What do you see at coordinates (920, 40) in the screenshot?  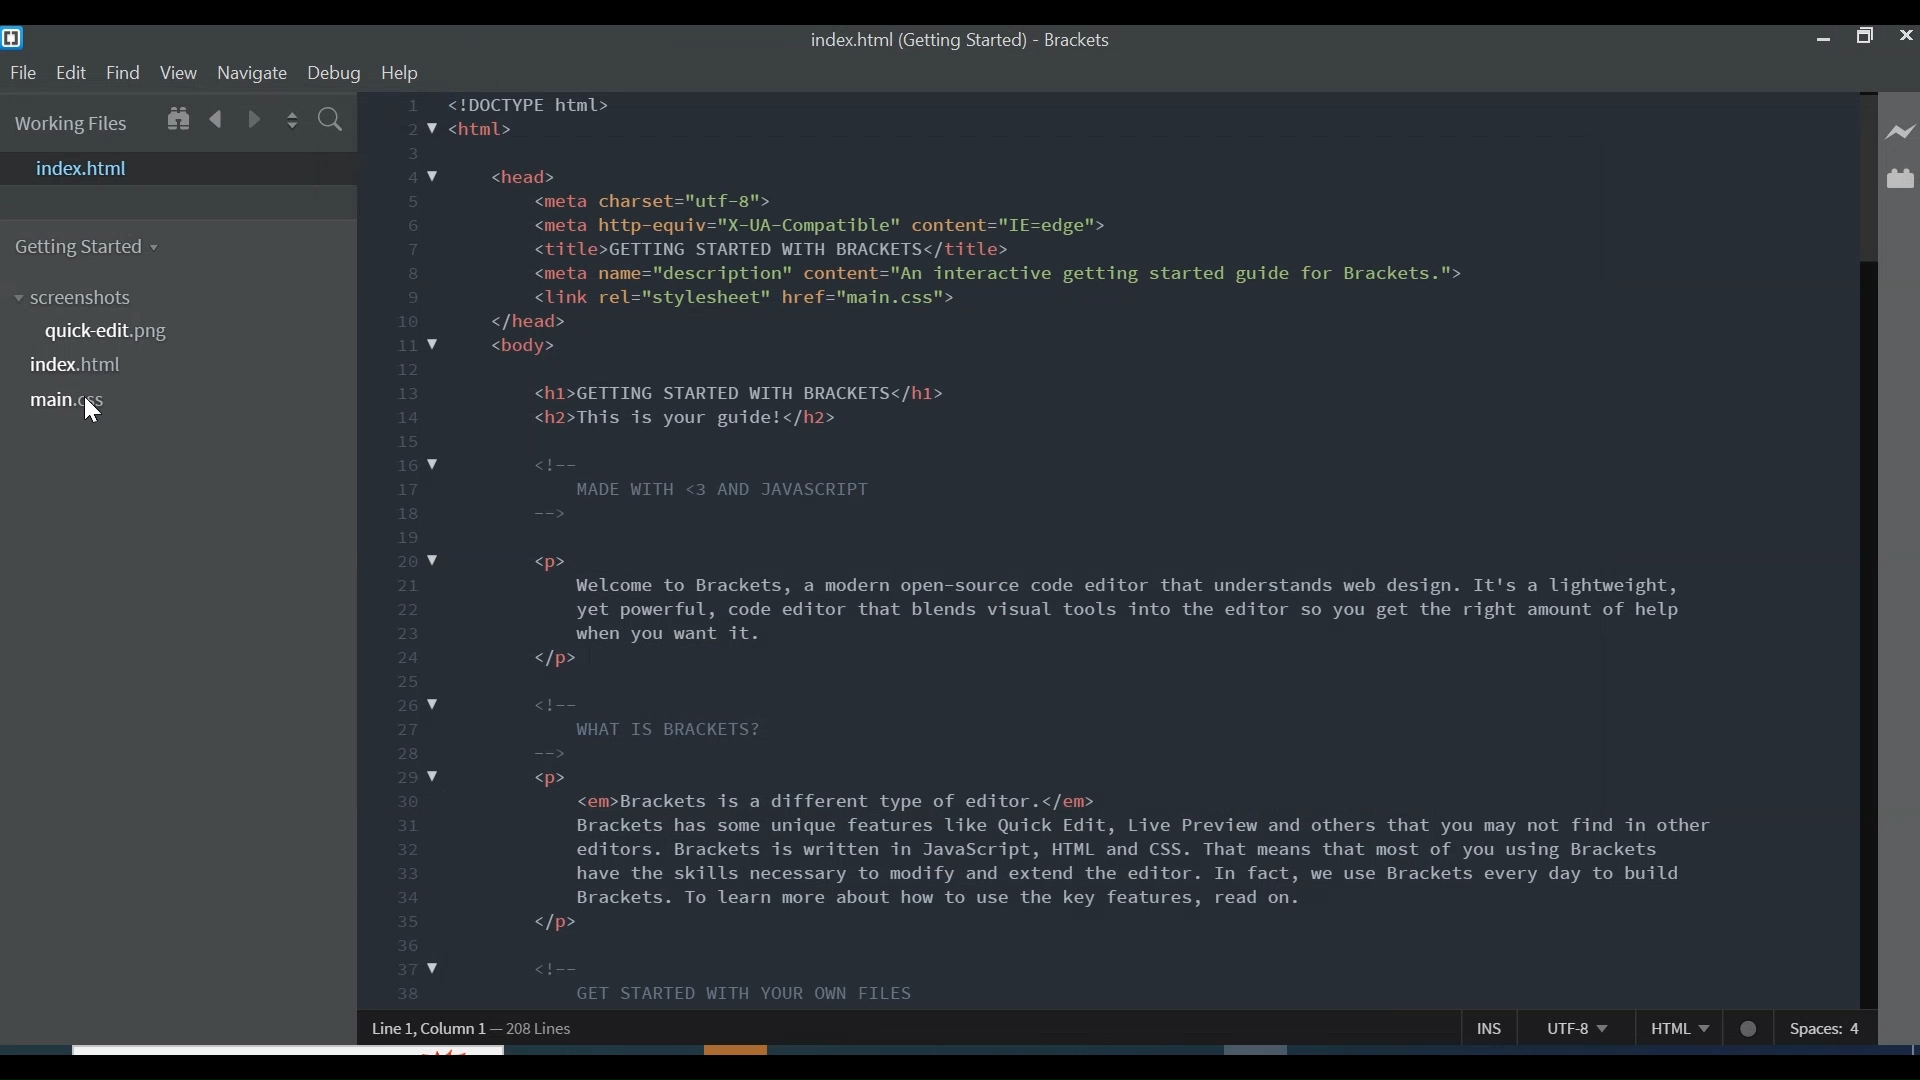 I see `index.html File name` at bounding box center [920, 40].